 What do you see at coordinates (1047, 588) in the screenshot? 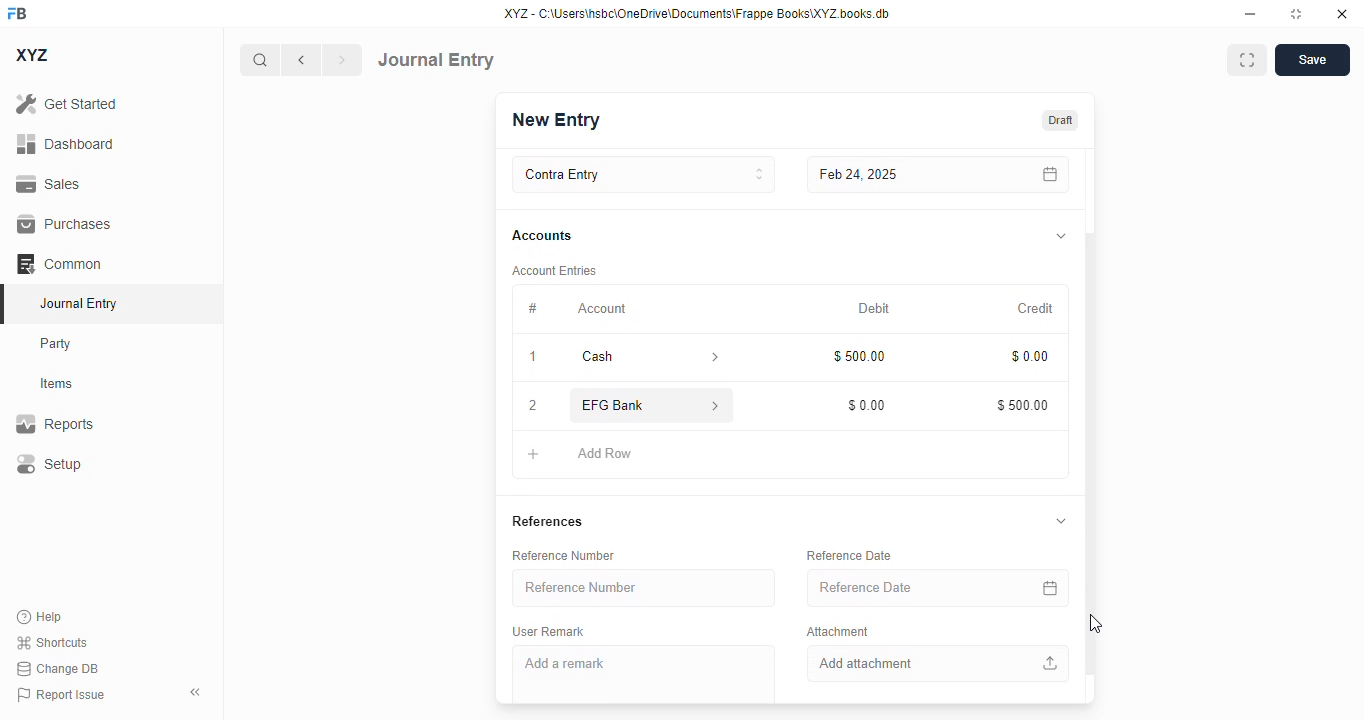
I see `calendar icon` at bounding box center [1047, 588].